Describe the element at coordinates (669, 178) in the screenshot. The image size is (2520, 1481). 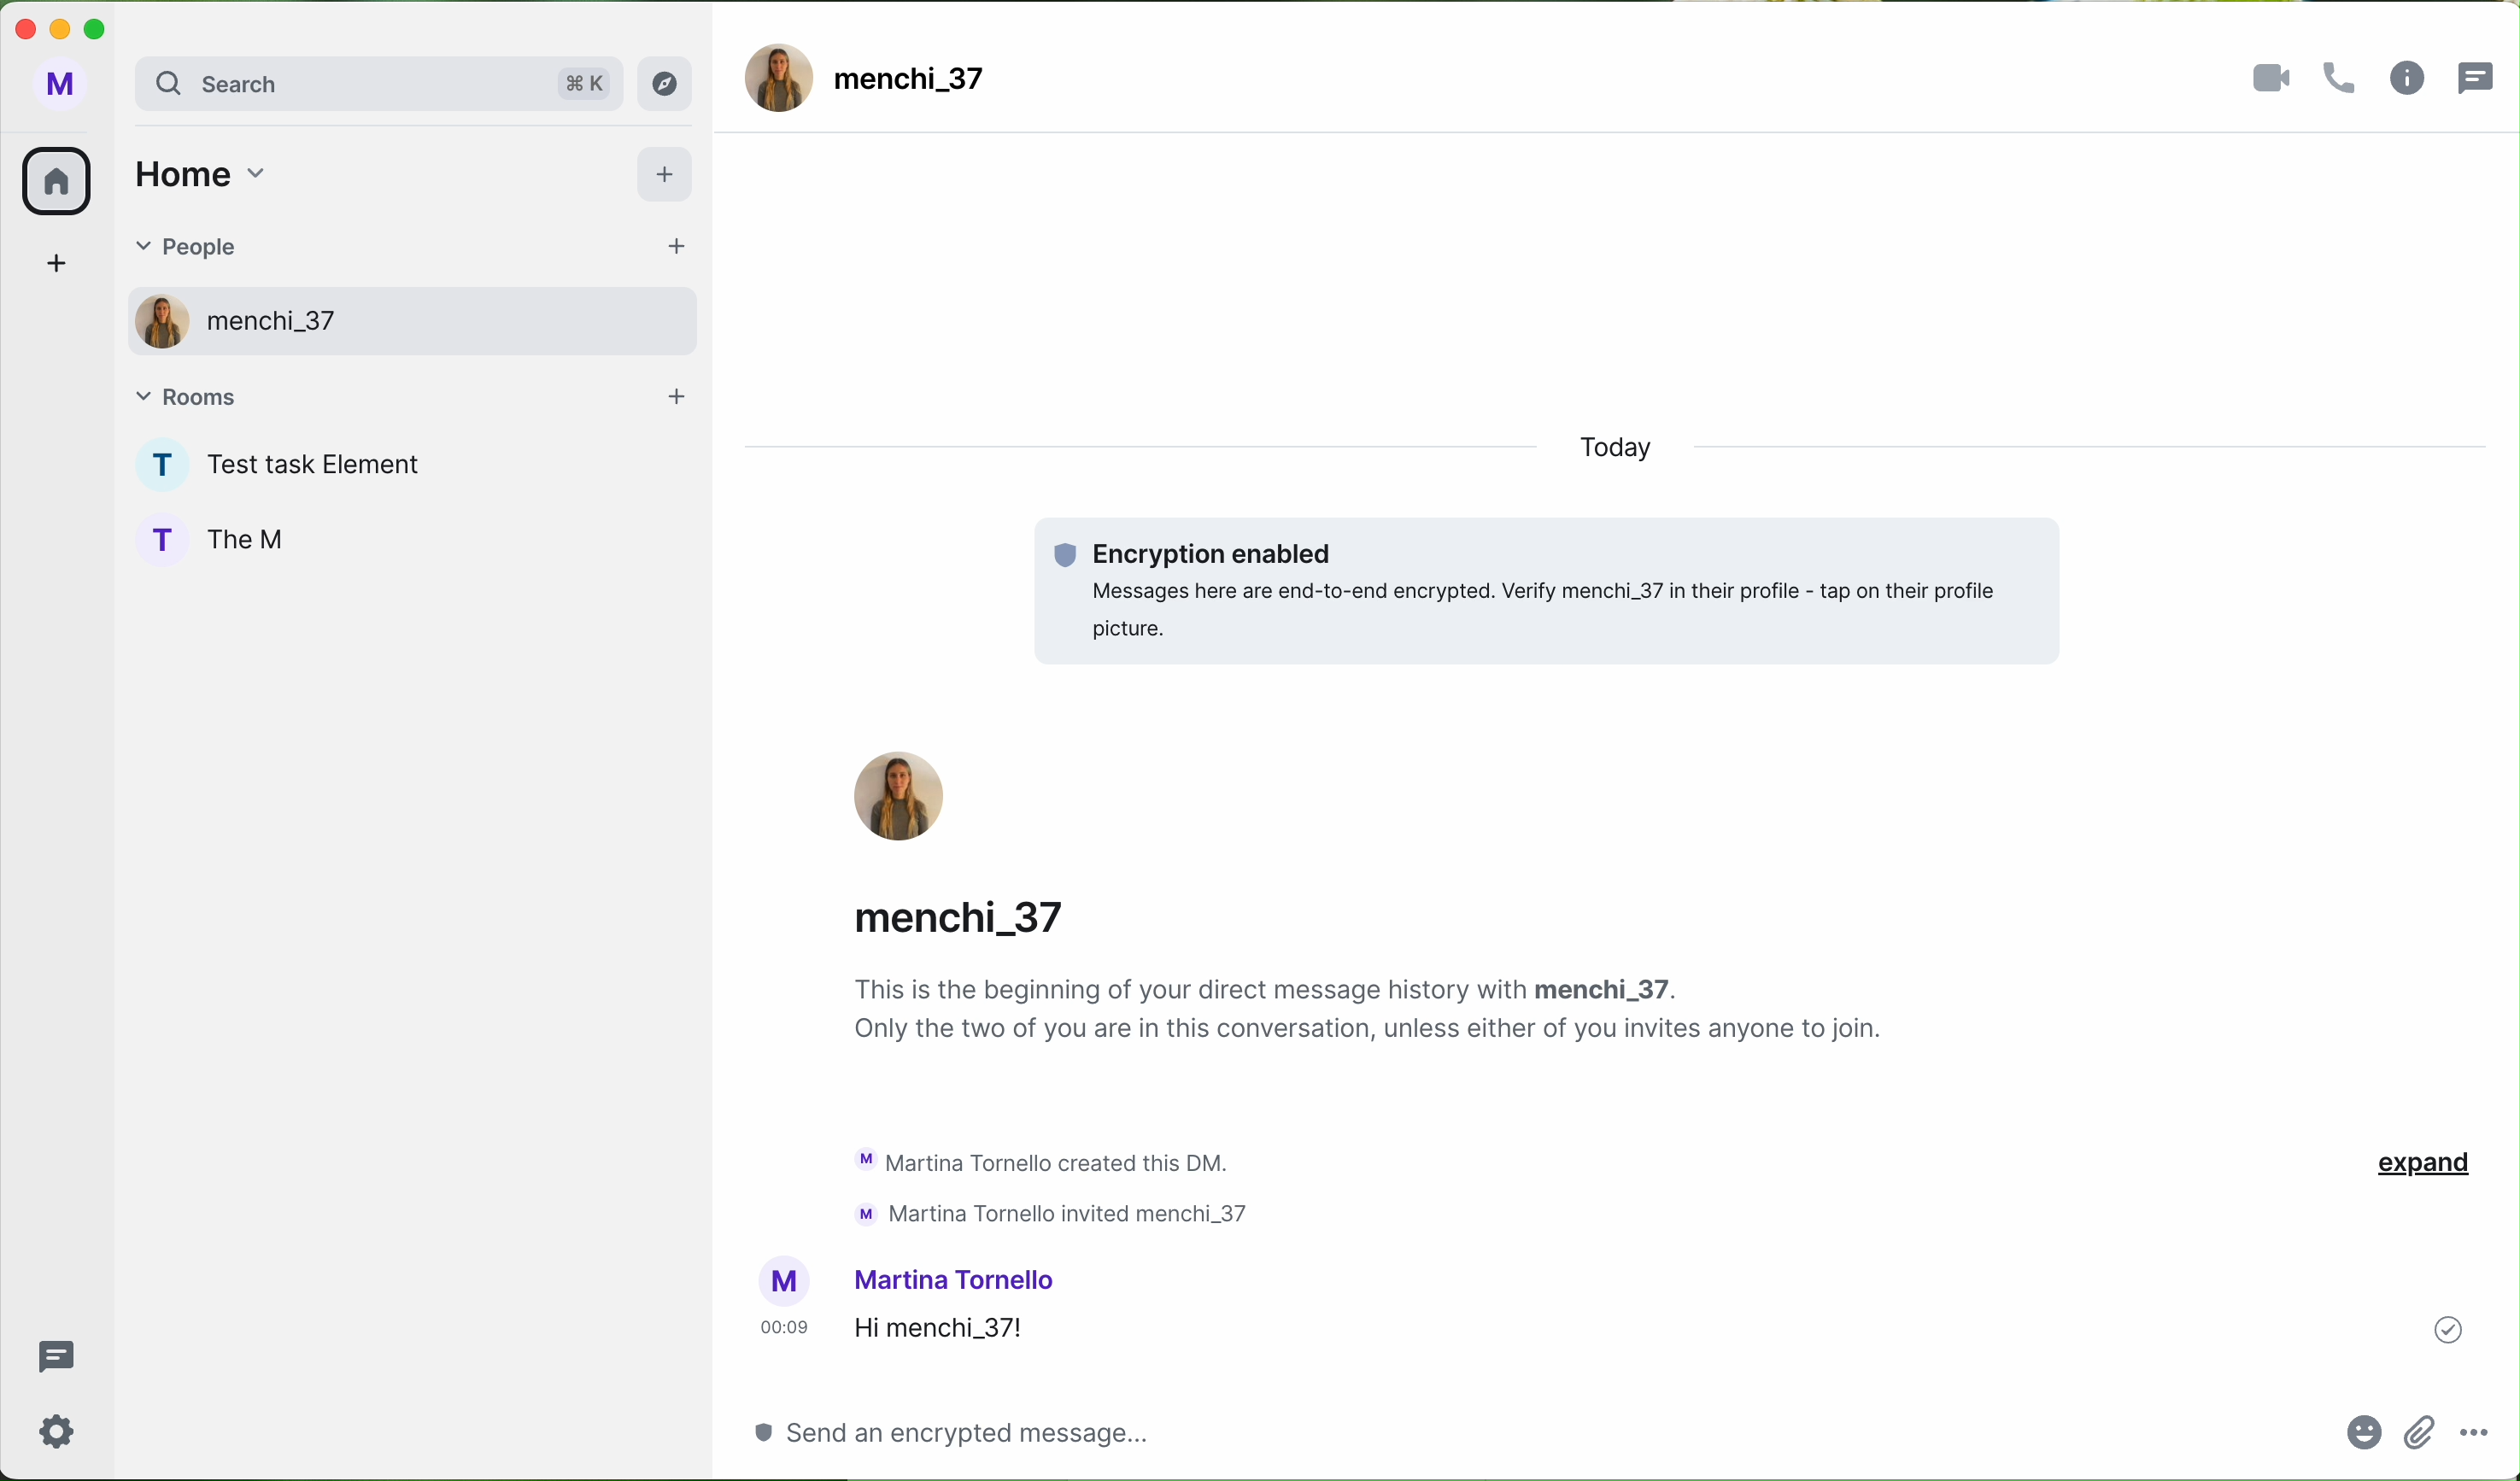
I see `add` at that location.